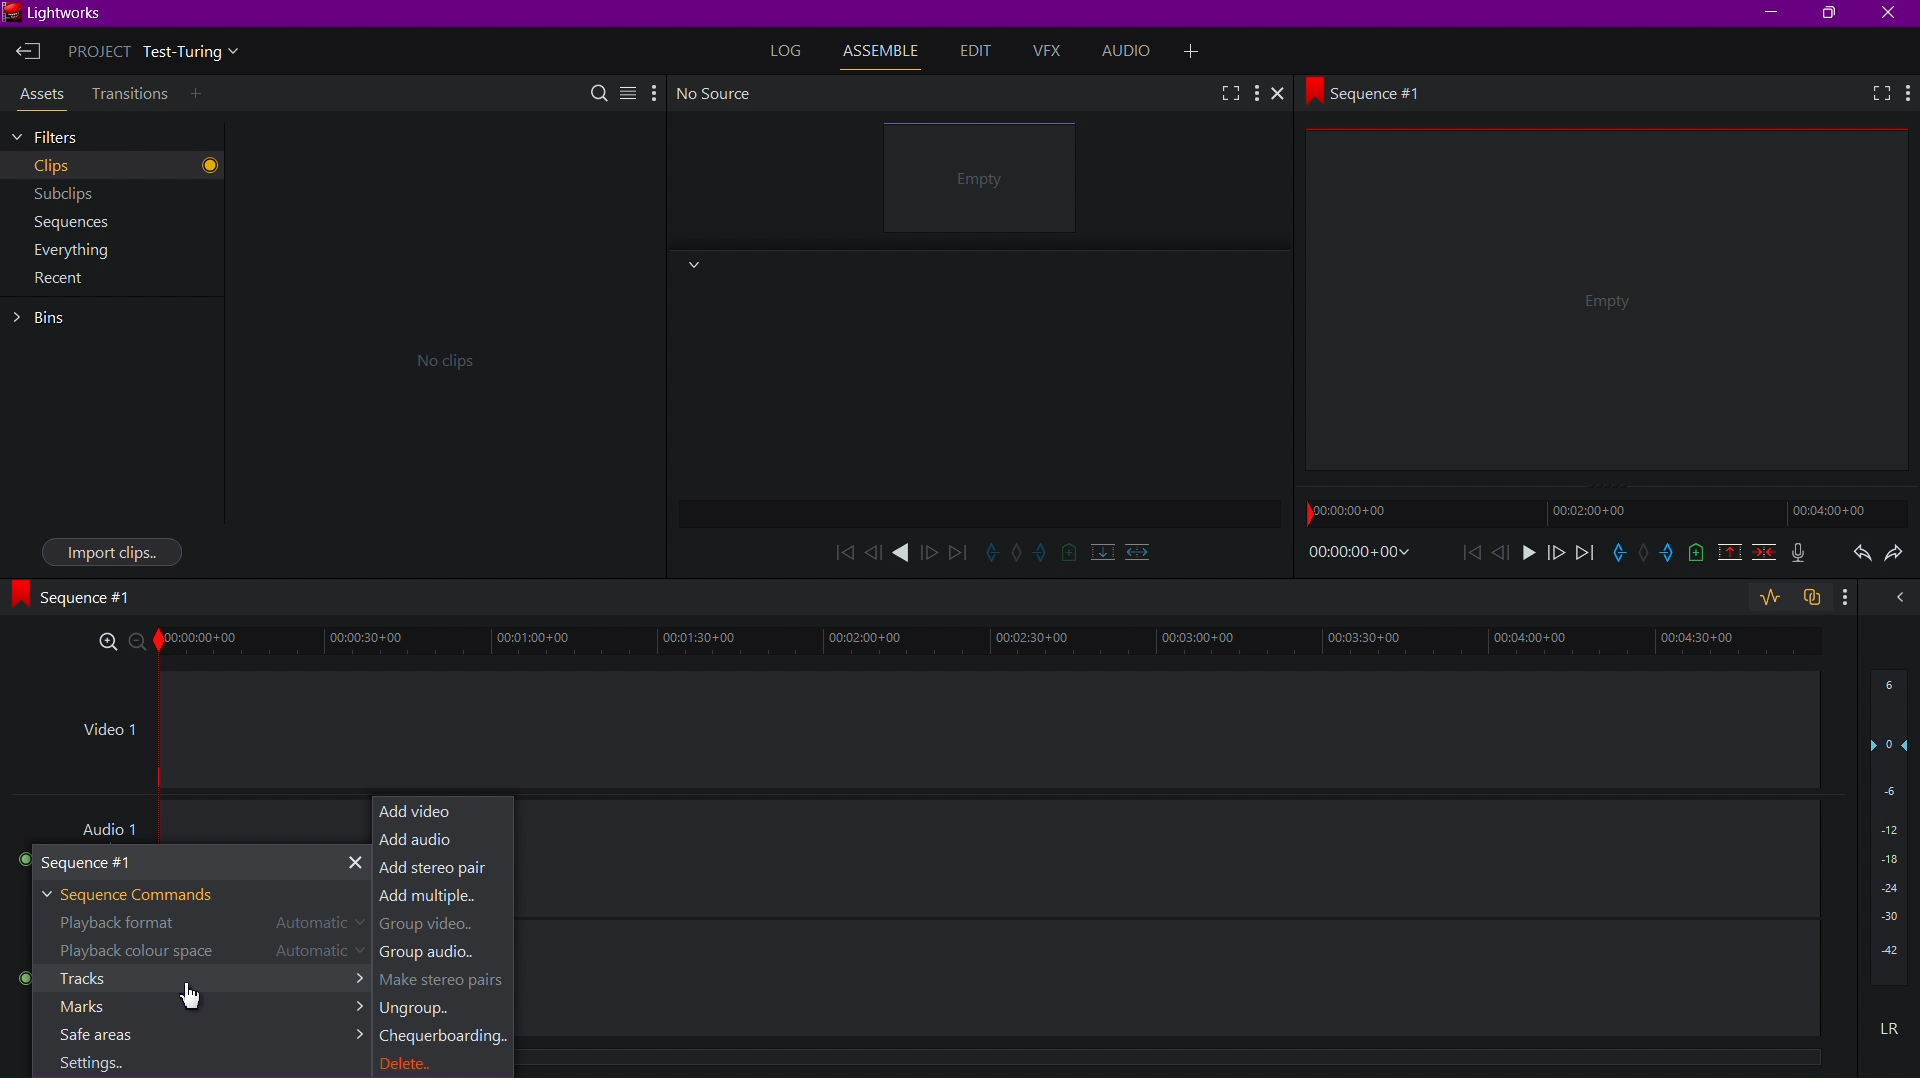  Describe the element at coordinates (200, 95) in the screenshot. I see `Add` at that location.